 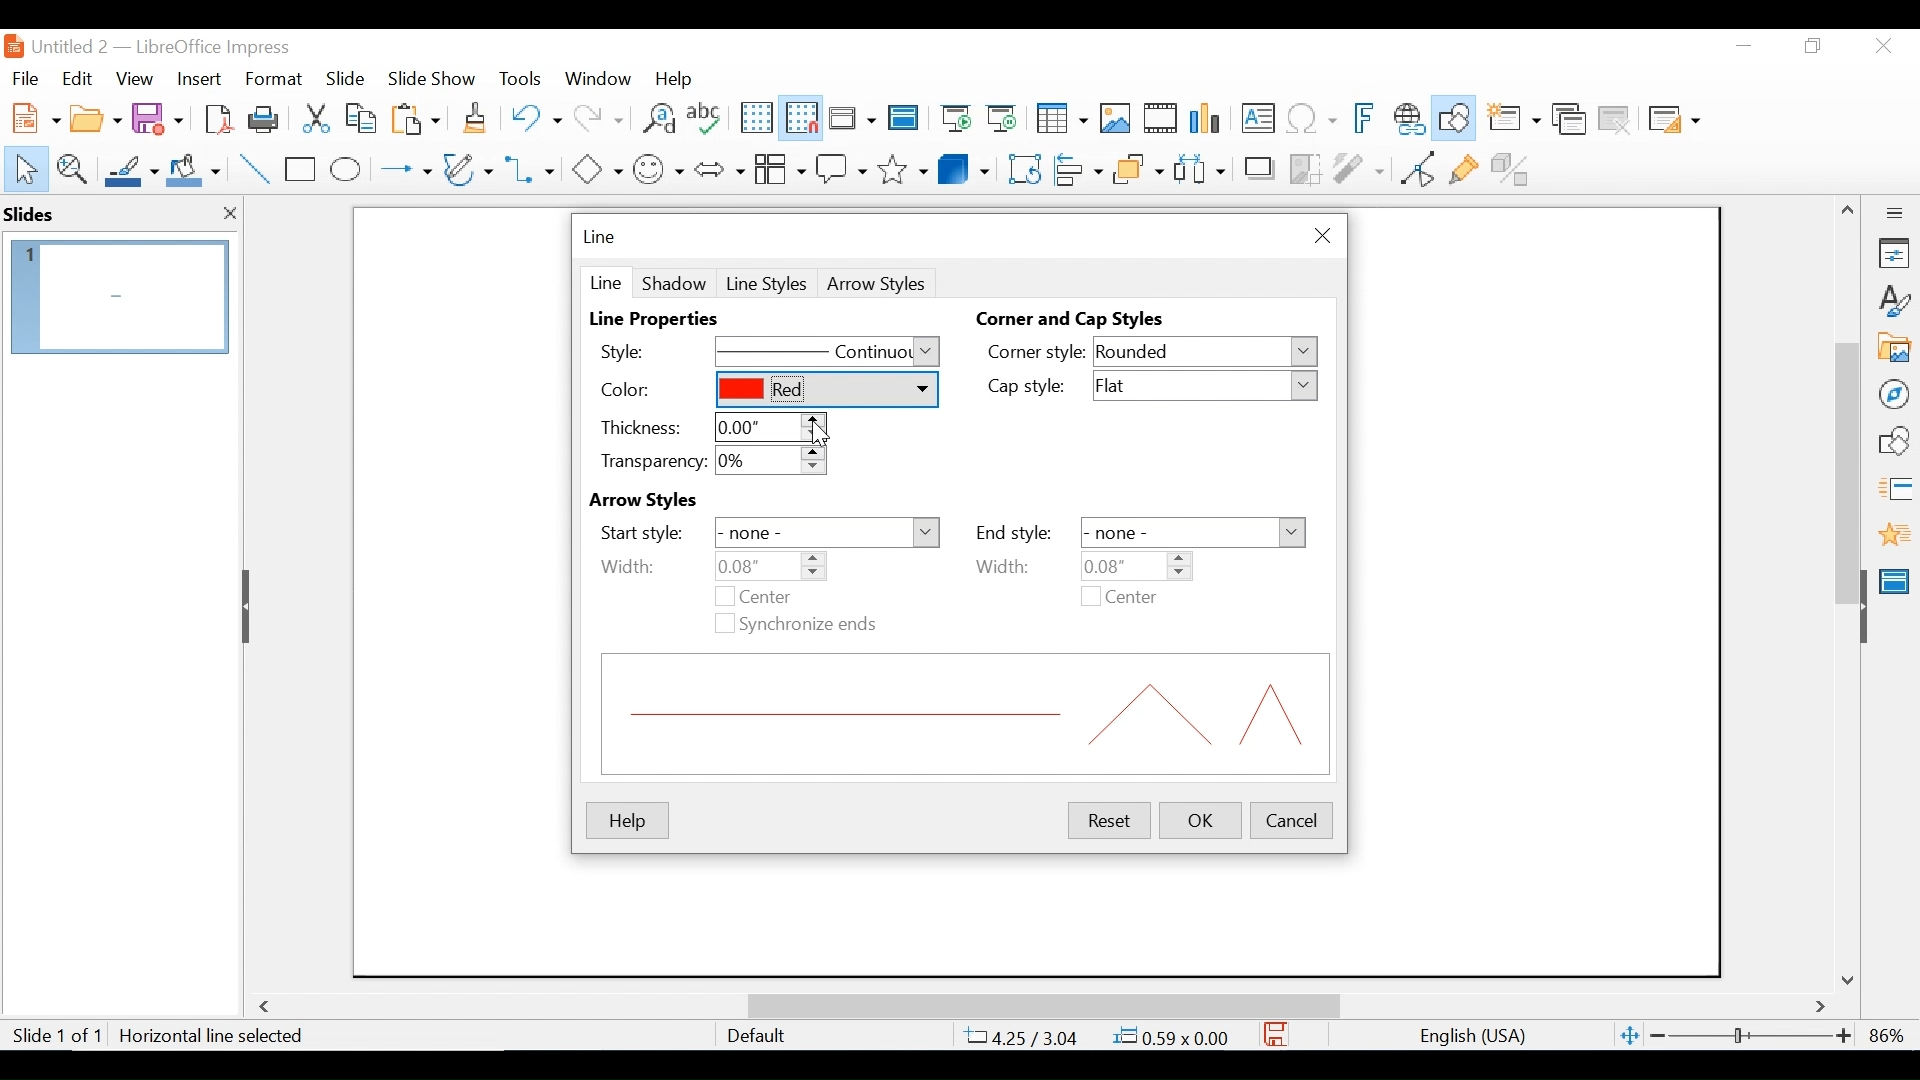 What do you see at coordinates (1894, 253) in the screenshot?
I see `Properties` at bounding box center [1894, 253].